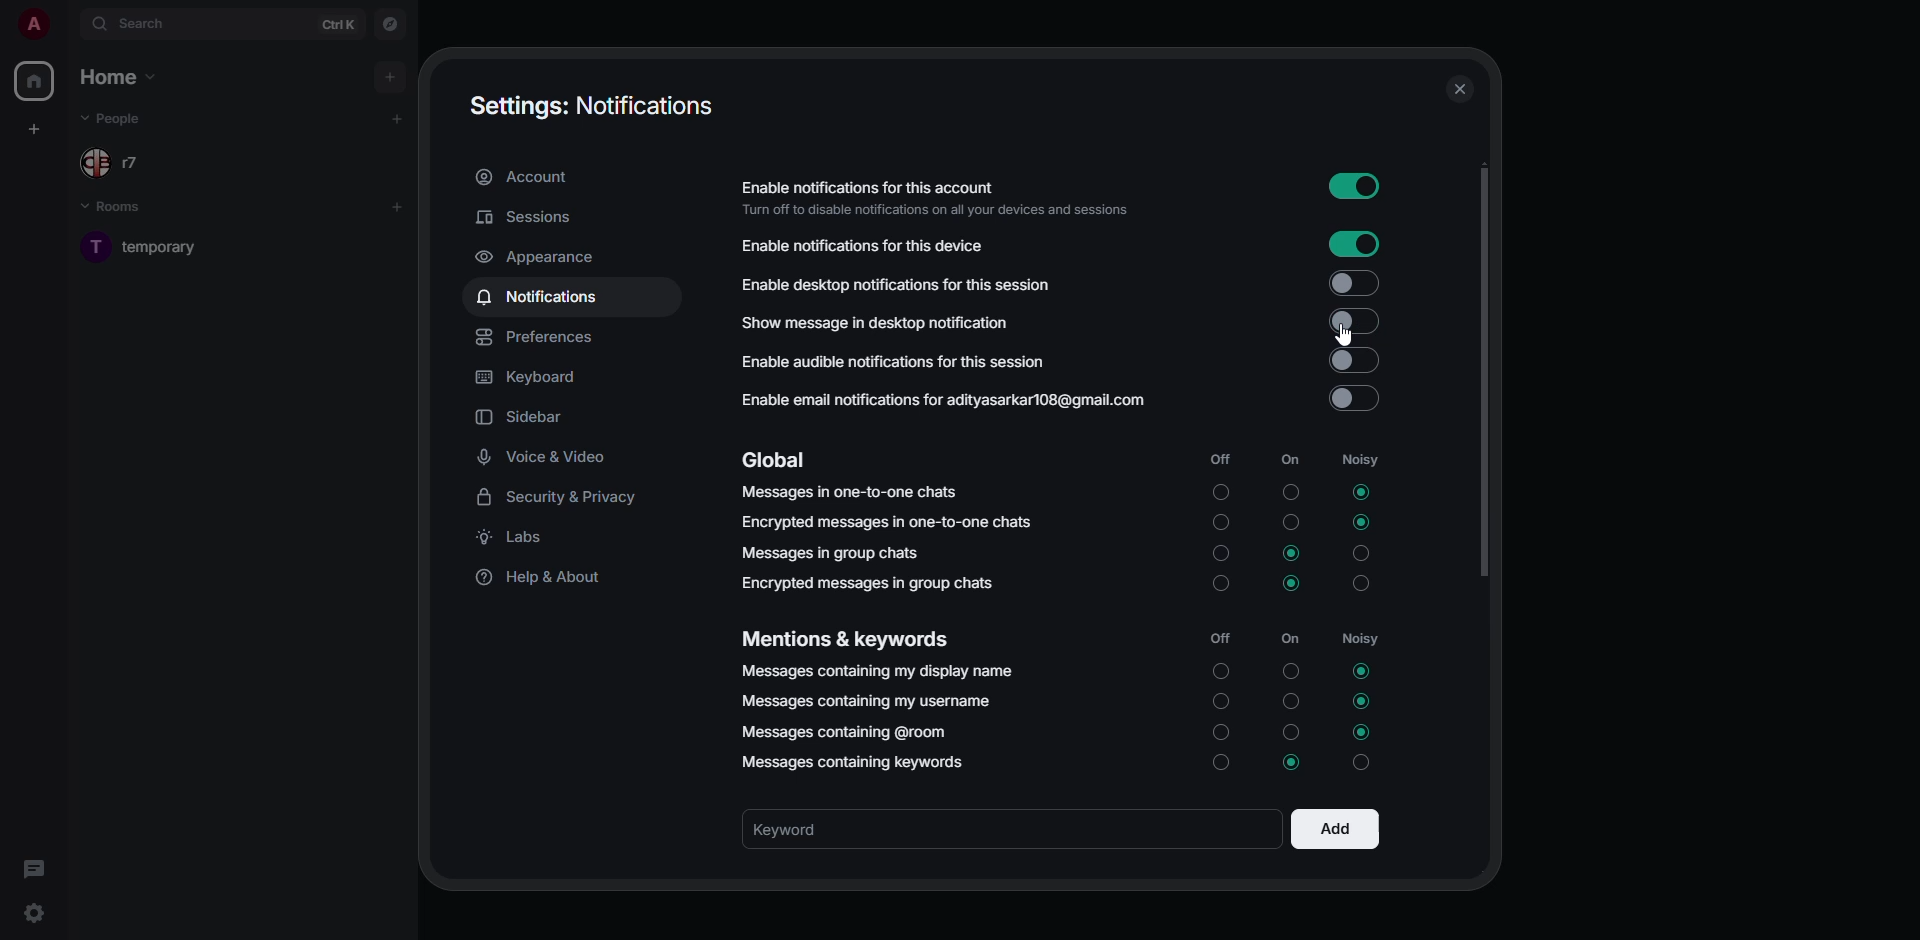  Describe the element at coordinates (1223, 523) in the screenshot. I see `Off Unselected` at that location.